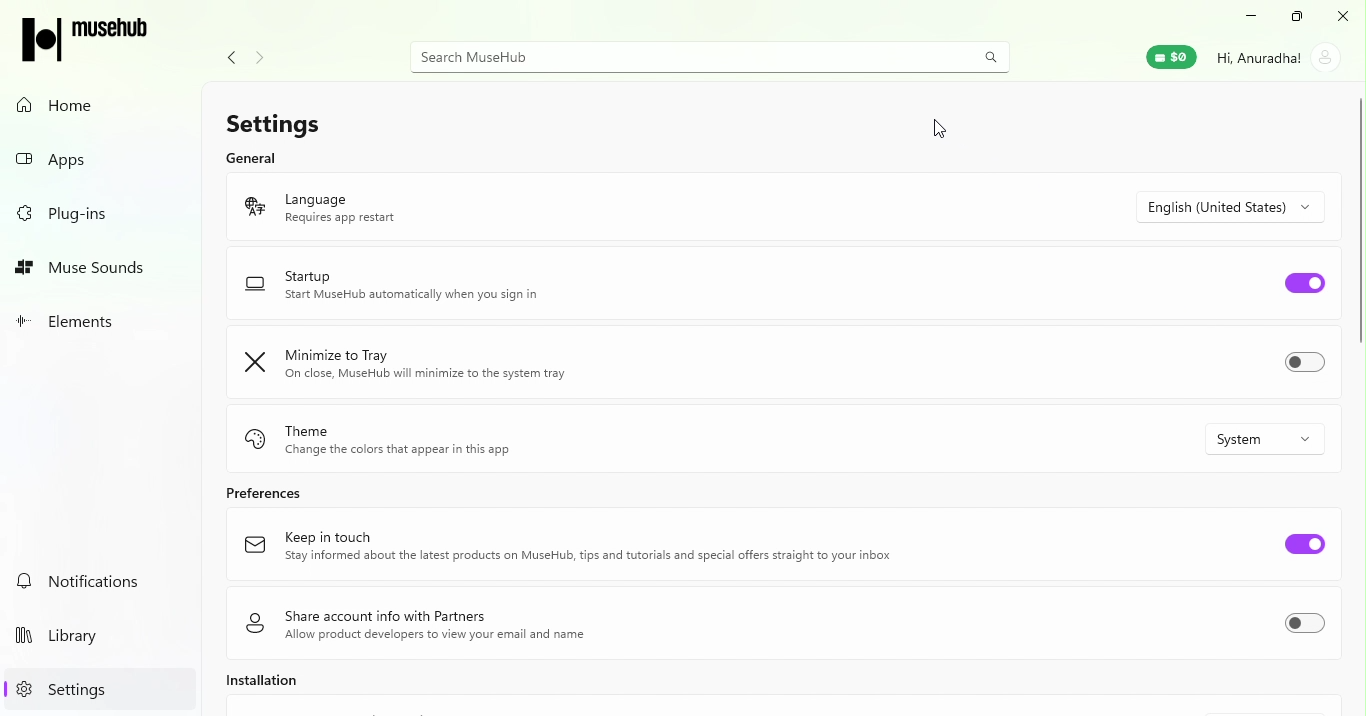 The width and height of the screenshot is (1366, 716). Describe the element at coordinates (1346, 16) in the screenshot. I see `Close` at that location.